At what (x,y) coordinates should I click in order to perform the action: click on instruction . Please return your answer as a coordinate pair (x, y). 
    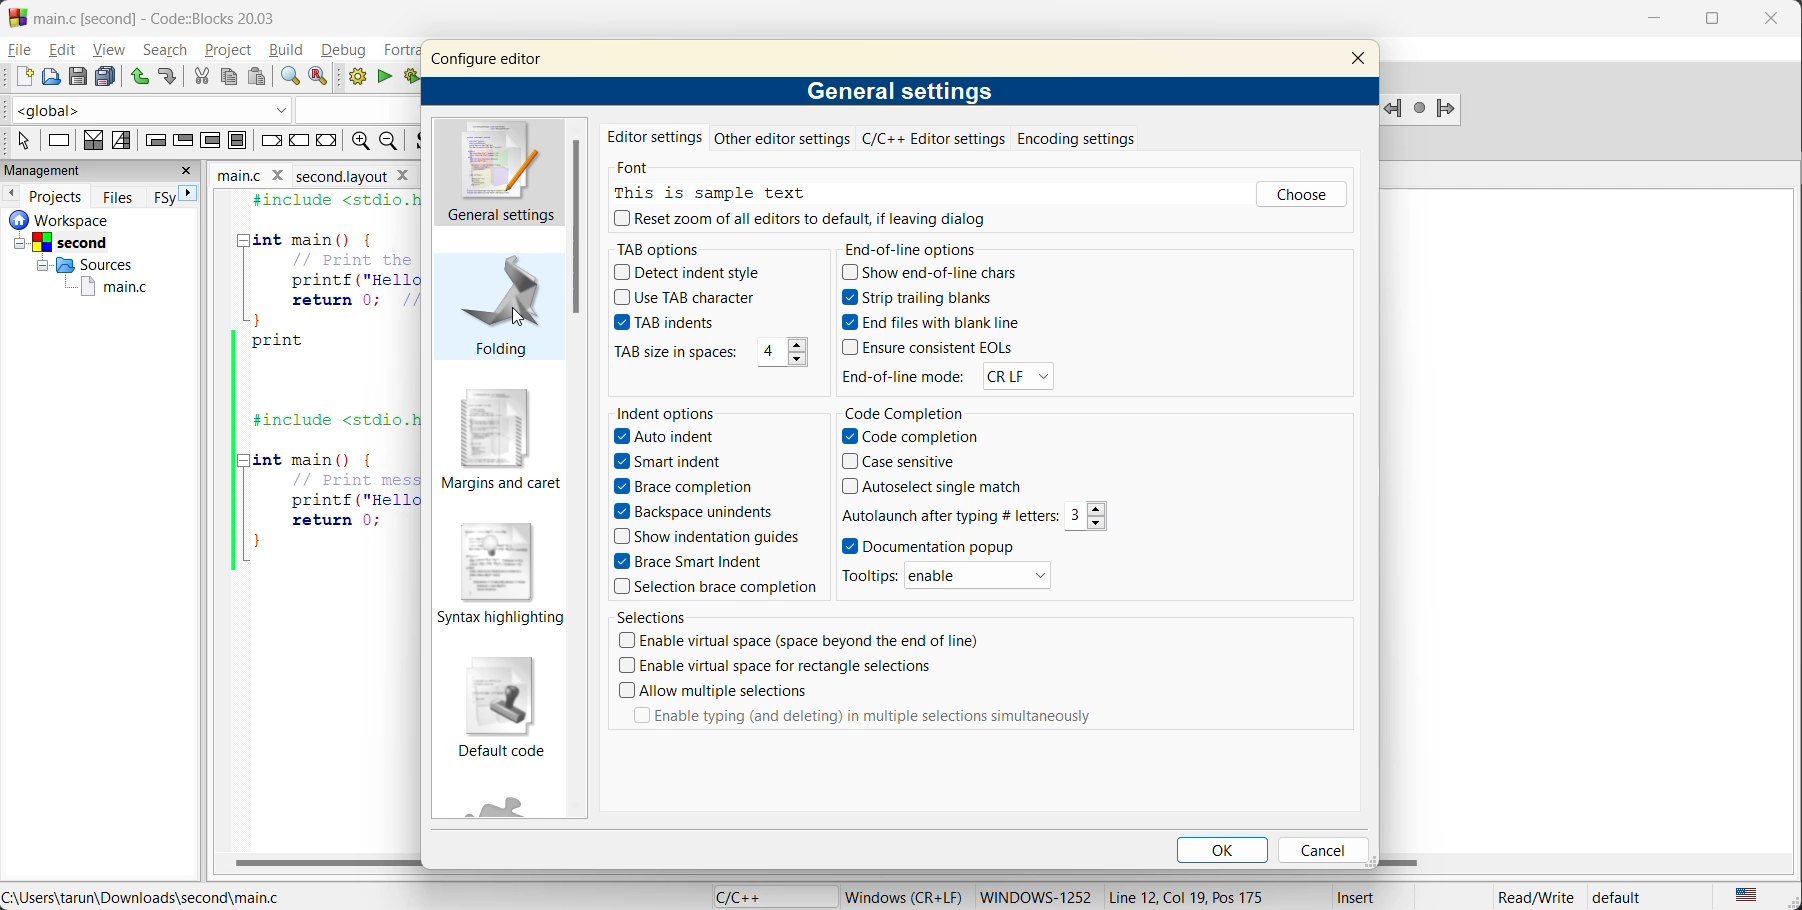
    Looking at the image, I should click on (60, 140).